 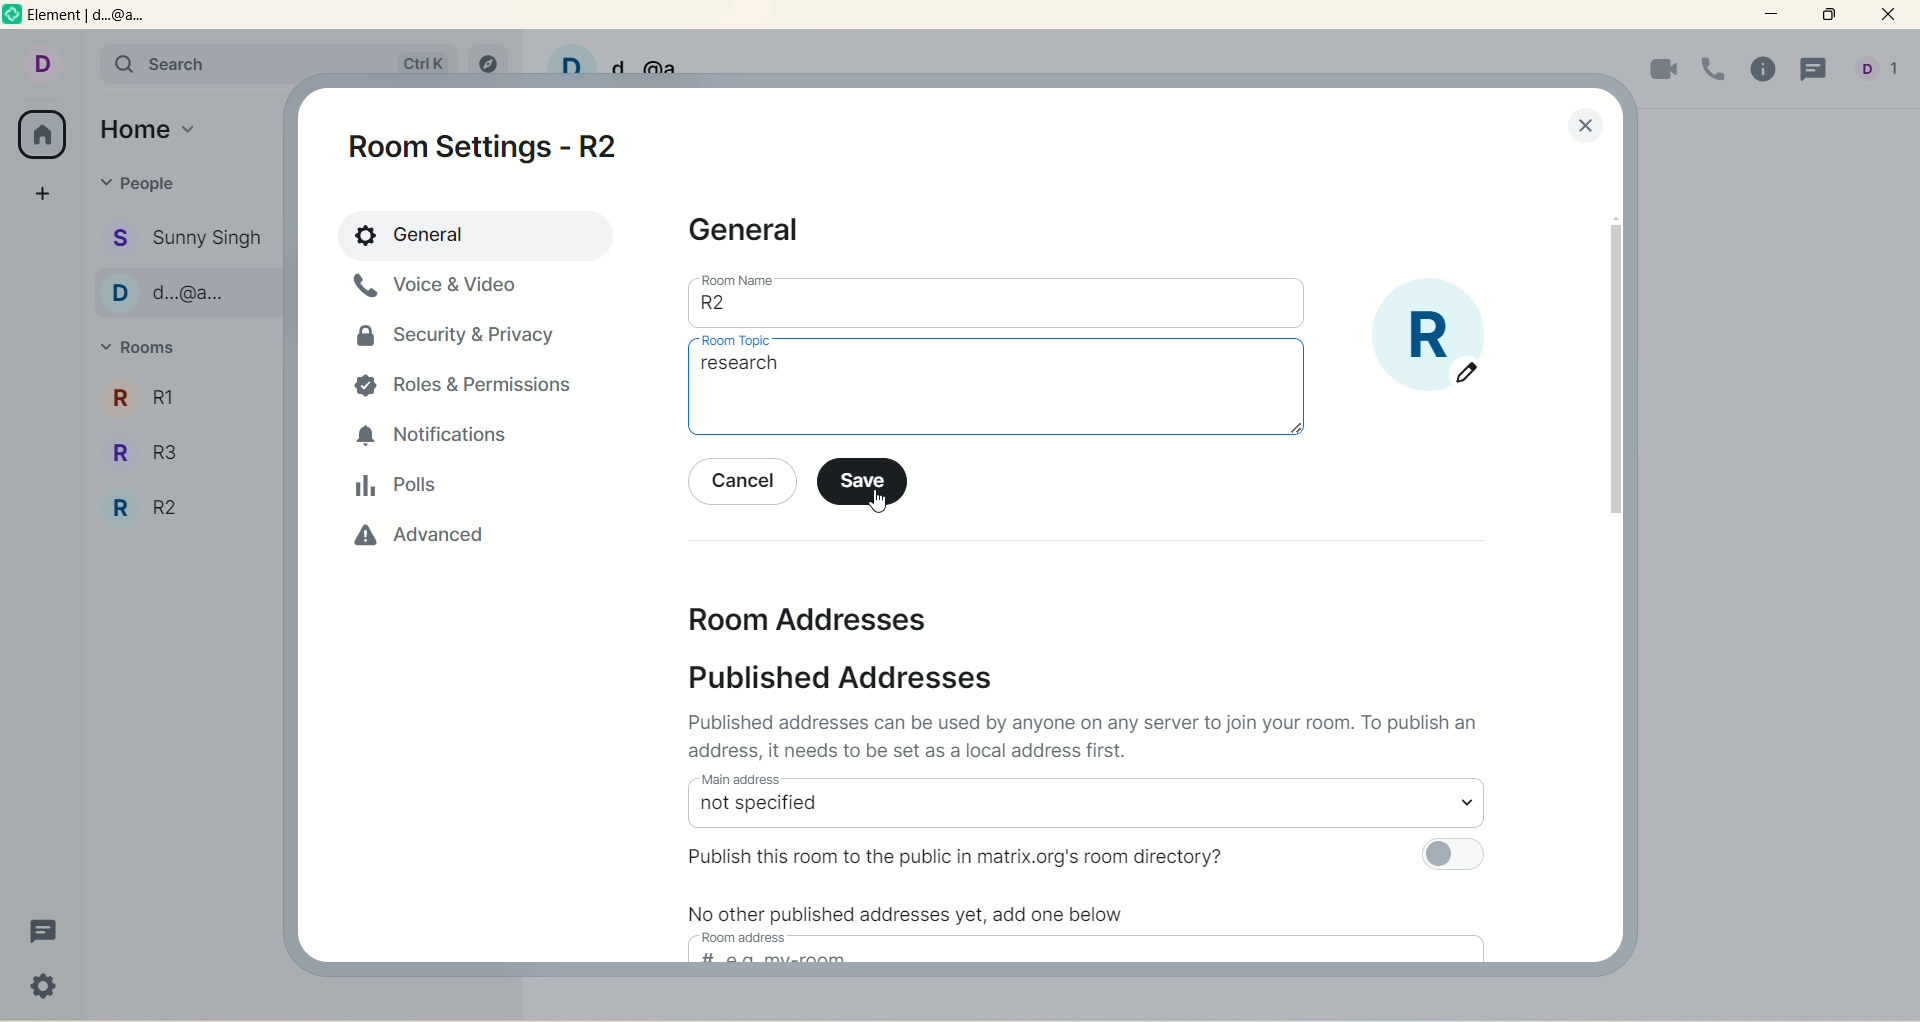 I want to click on search, so click(x=193, y=65).